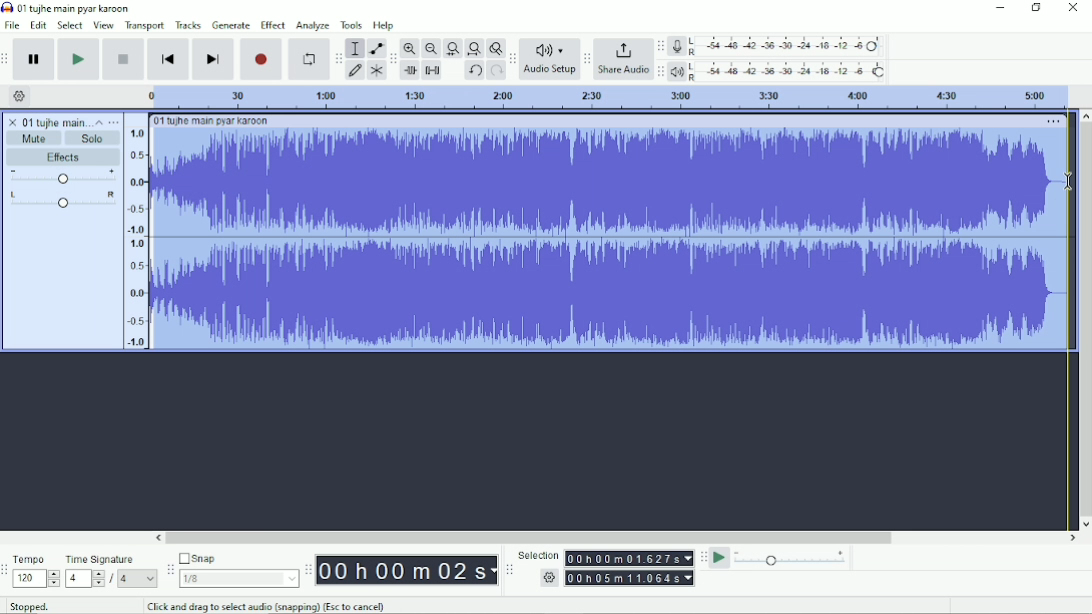 The height and width of the screenshot is (614, 1092). Describe the element at coordinates (231, 25) in the screenshot. I see `Generate` at that location.